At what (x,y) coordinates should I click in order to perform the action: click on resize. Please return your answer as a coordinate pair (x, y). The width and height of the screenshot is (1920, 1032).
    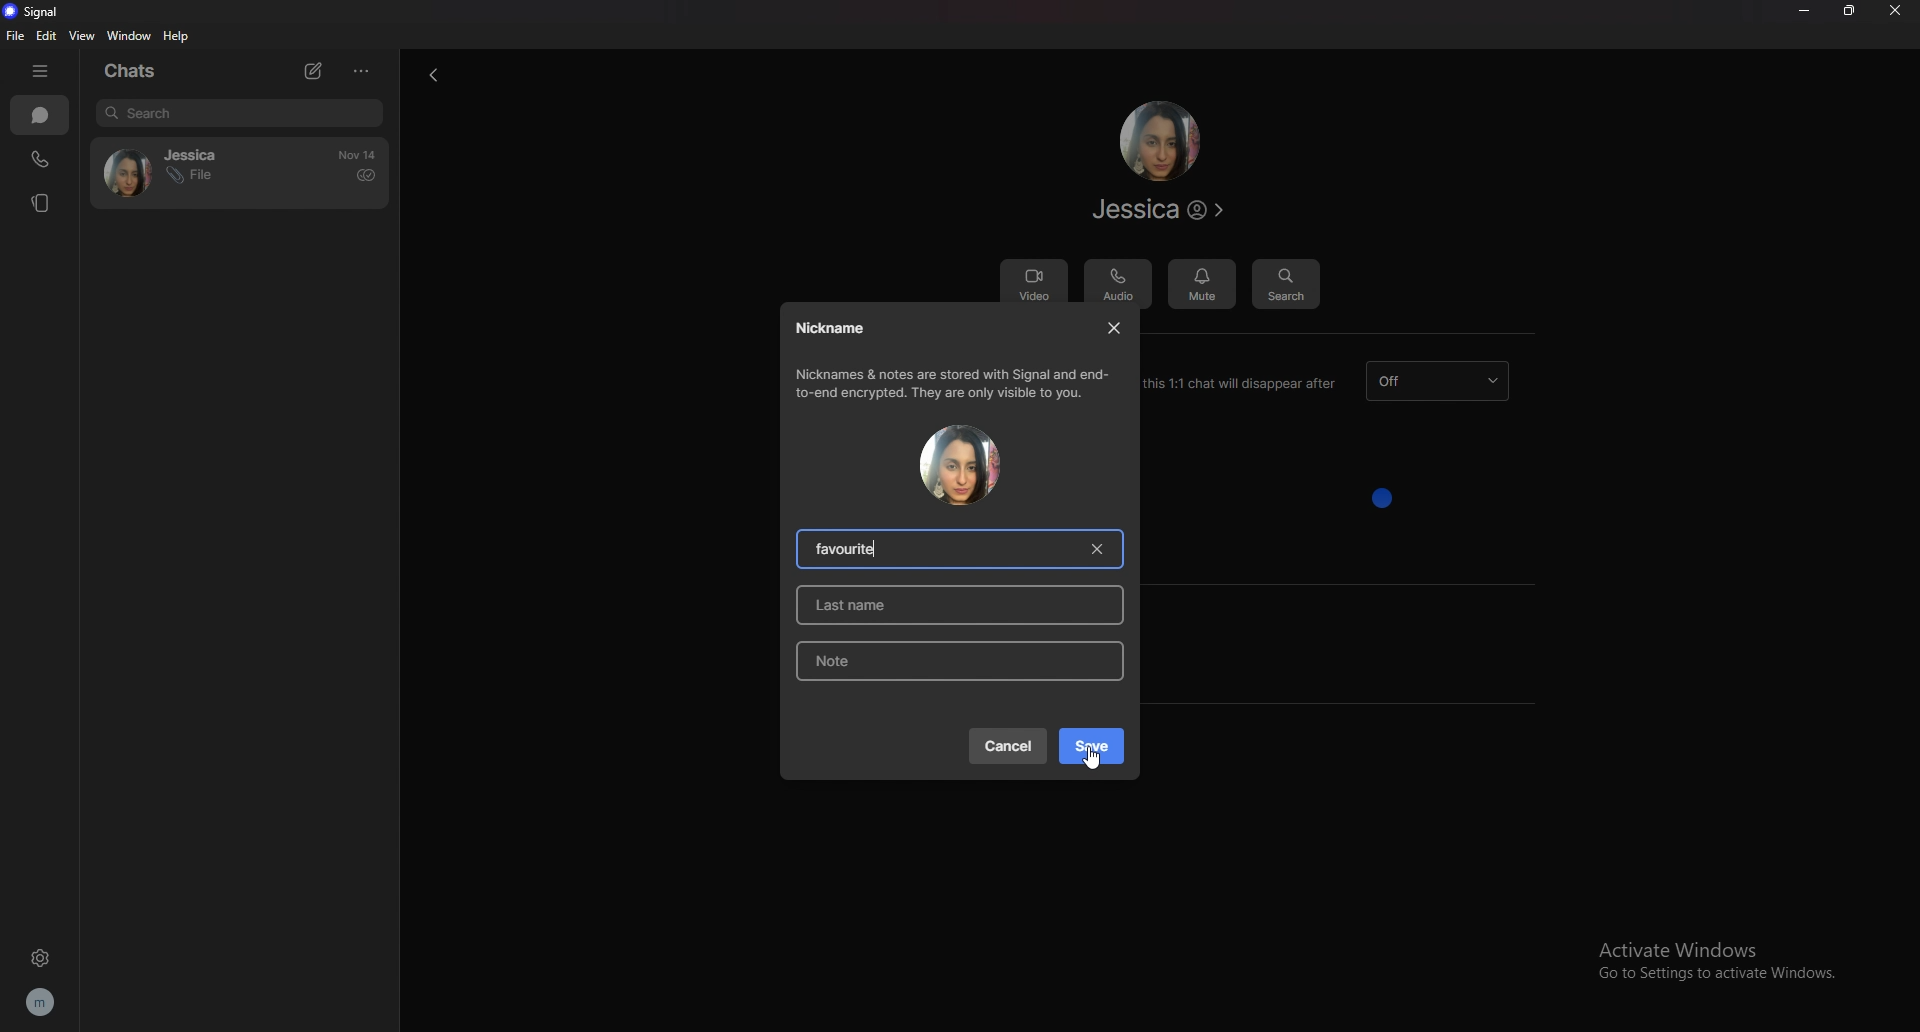
    Looking at the image, I should click on (1856, 13).